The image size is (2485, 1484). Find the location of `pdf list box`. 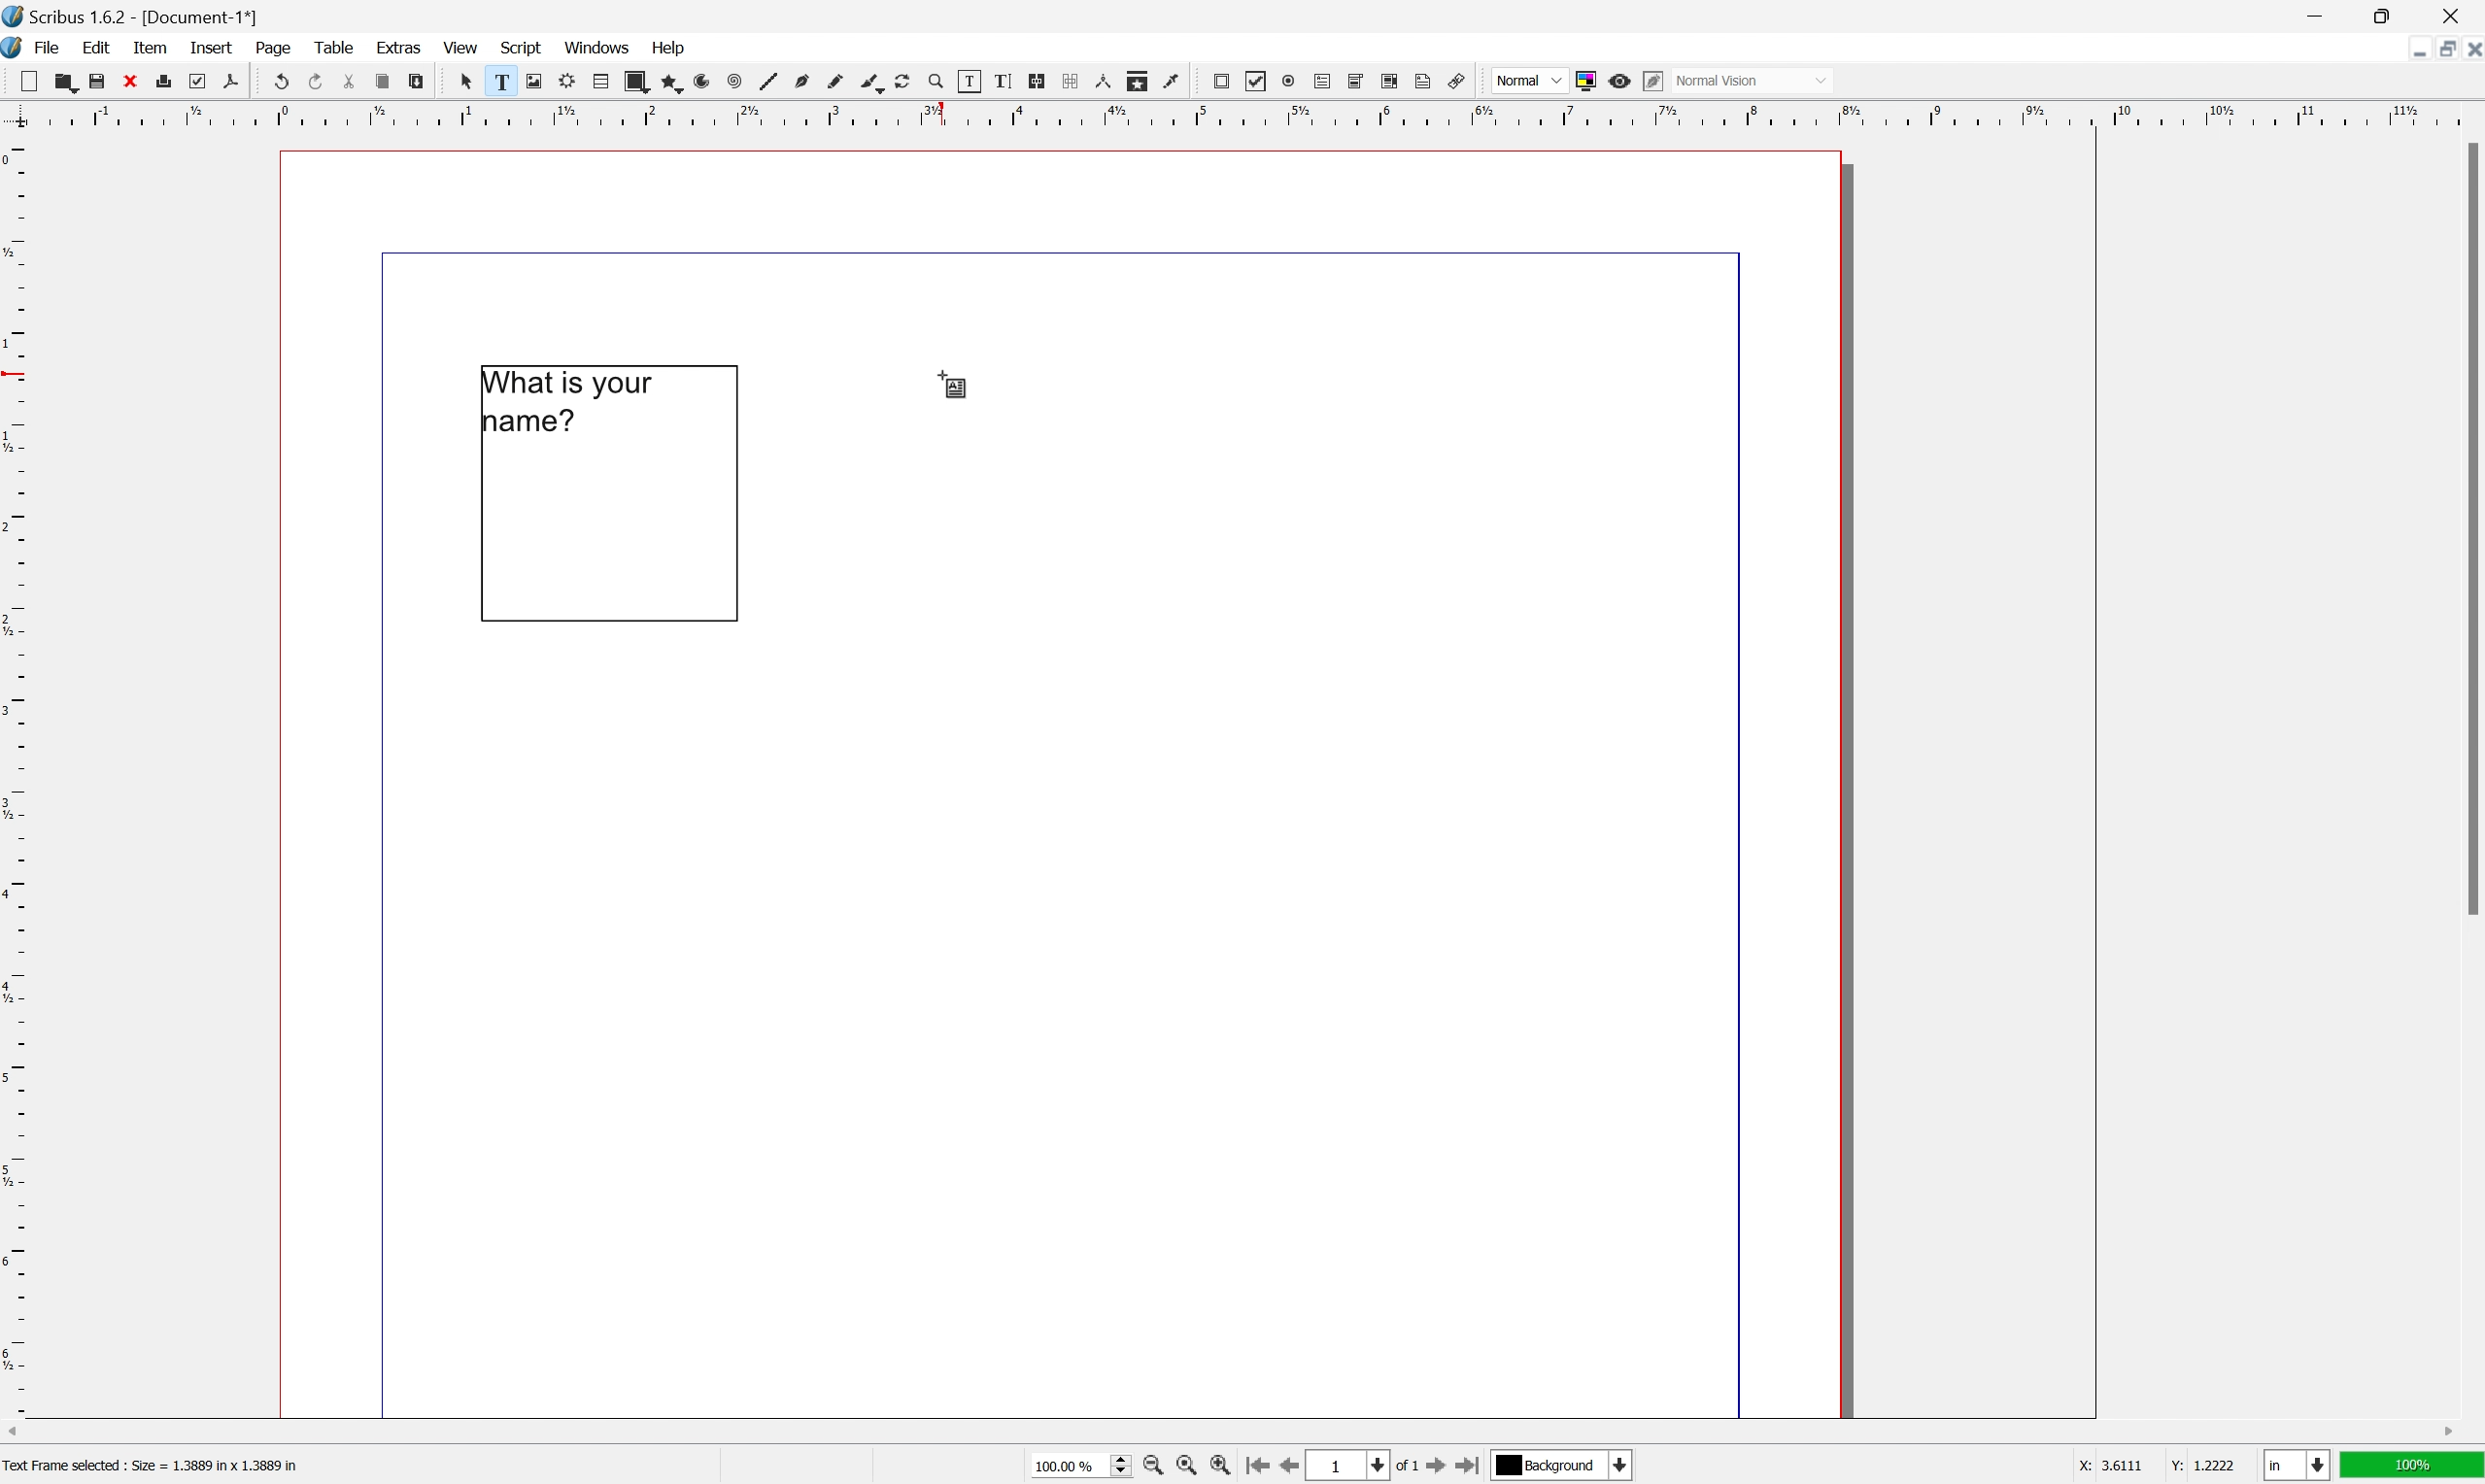

pdf list box is located at coordinates (1389, 80).